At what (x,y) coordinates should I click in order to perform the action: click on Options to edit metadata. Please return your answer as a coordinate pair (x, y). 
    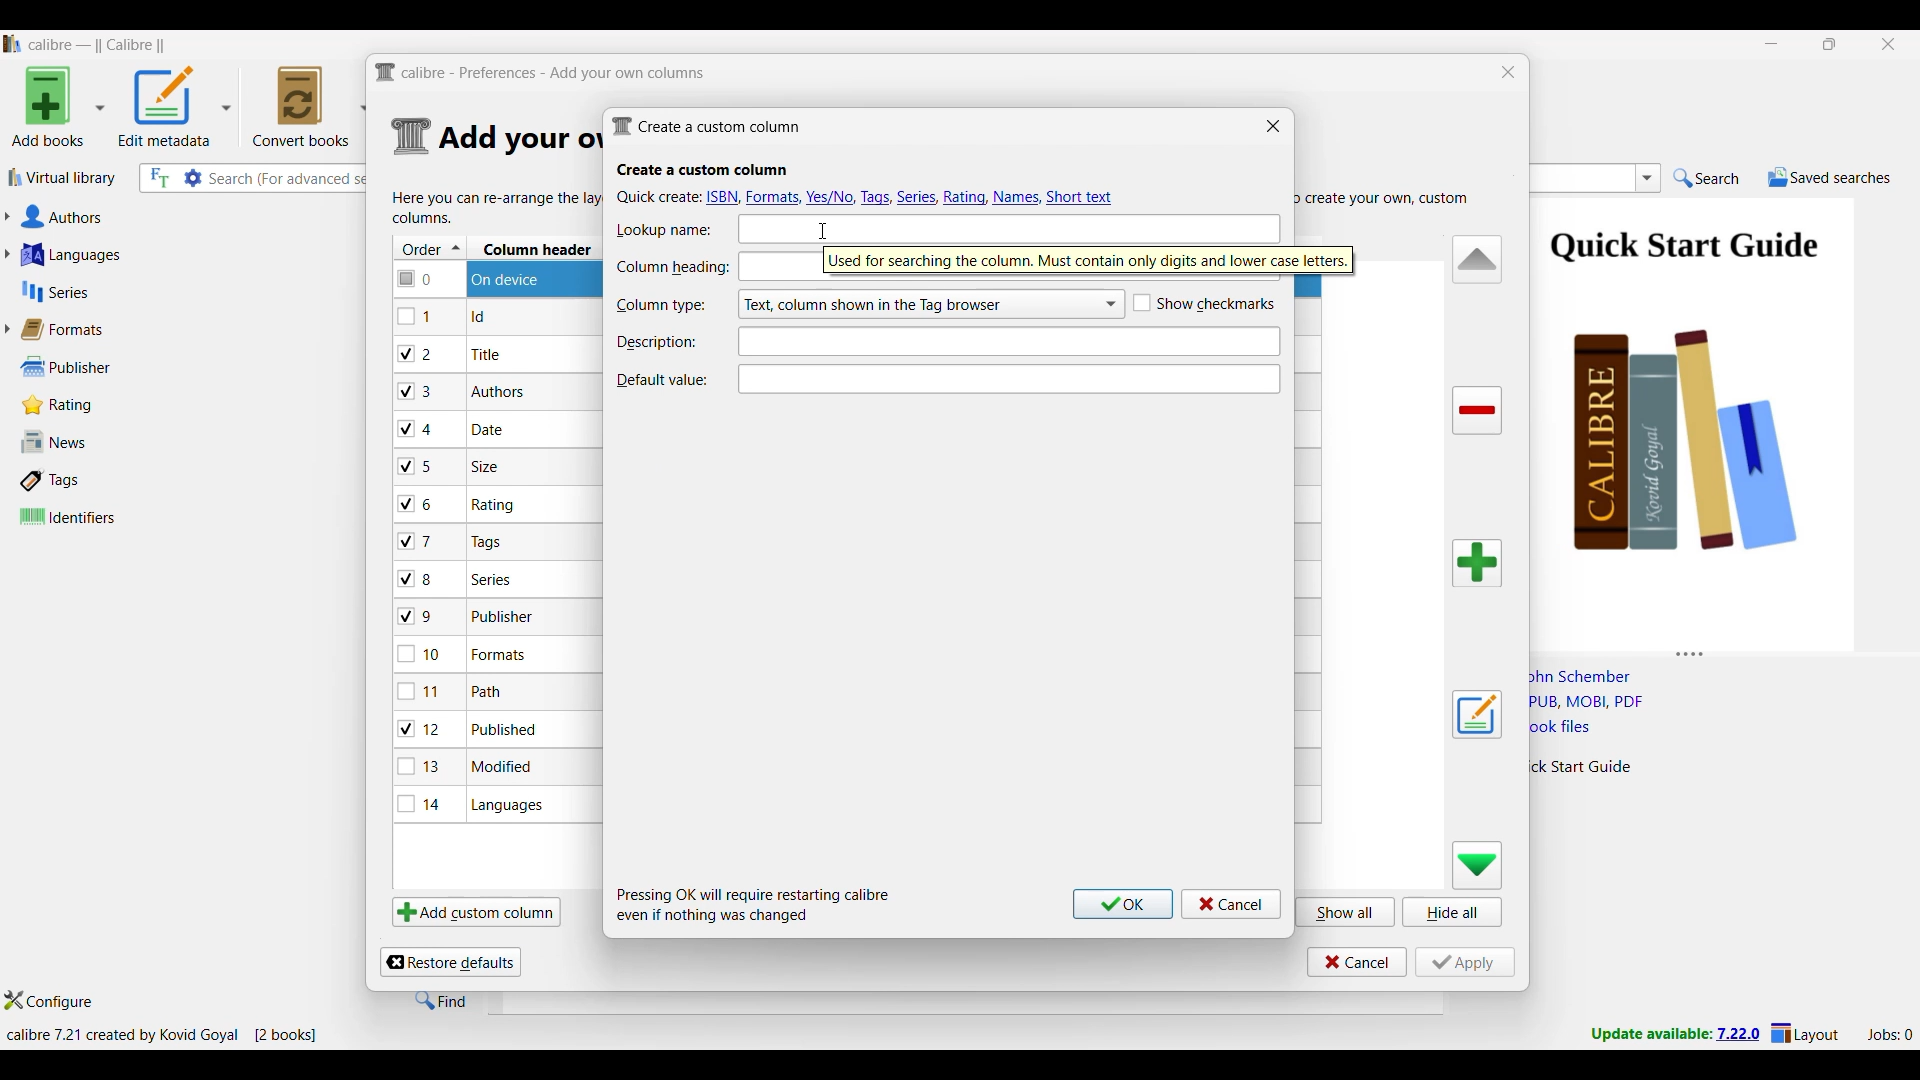
    Looking at the image, I should click on (175, 106).